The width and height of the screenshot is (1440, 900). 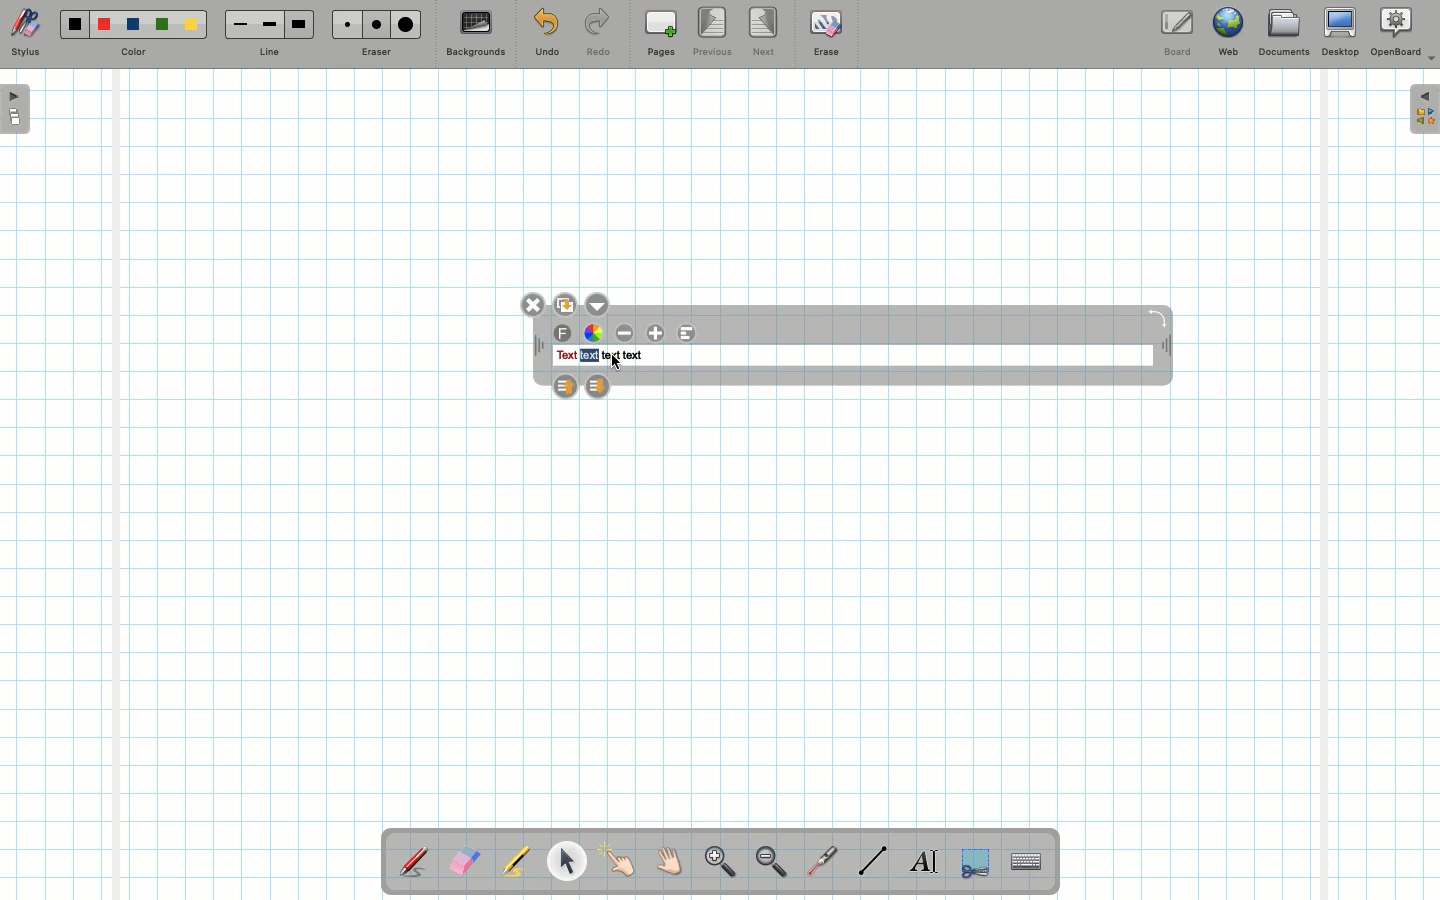 I want to click on text, so click(x=633, y=356).